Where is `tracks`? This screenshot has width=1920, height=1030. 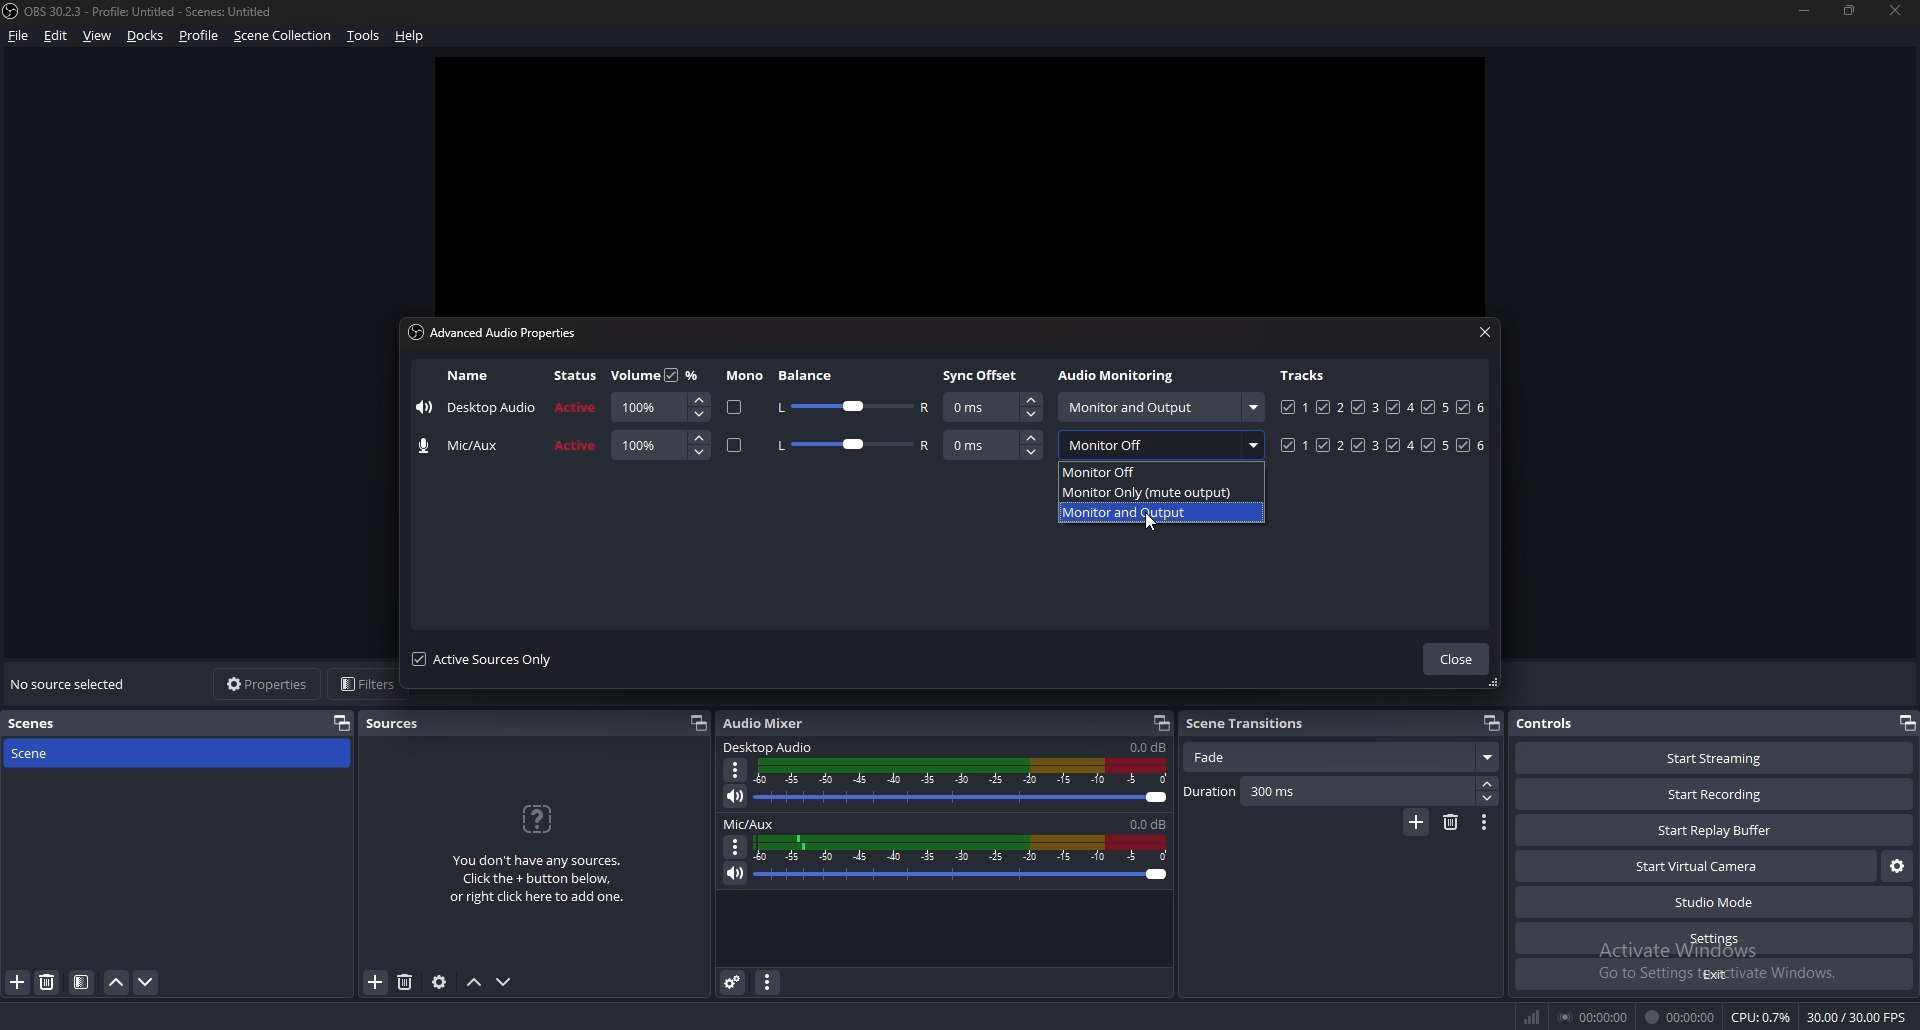 tracks is located at coordinates (1386, 407).